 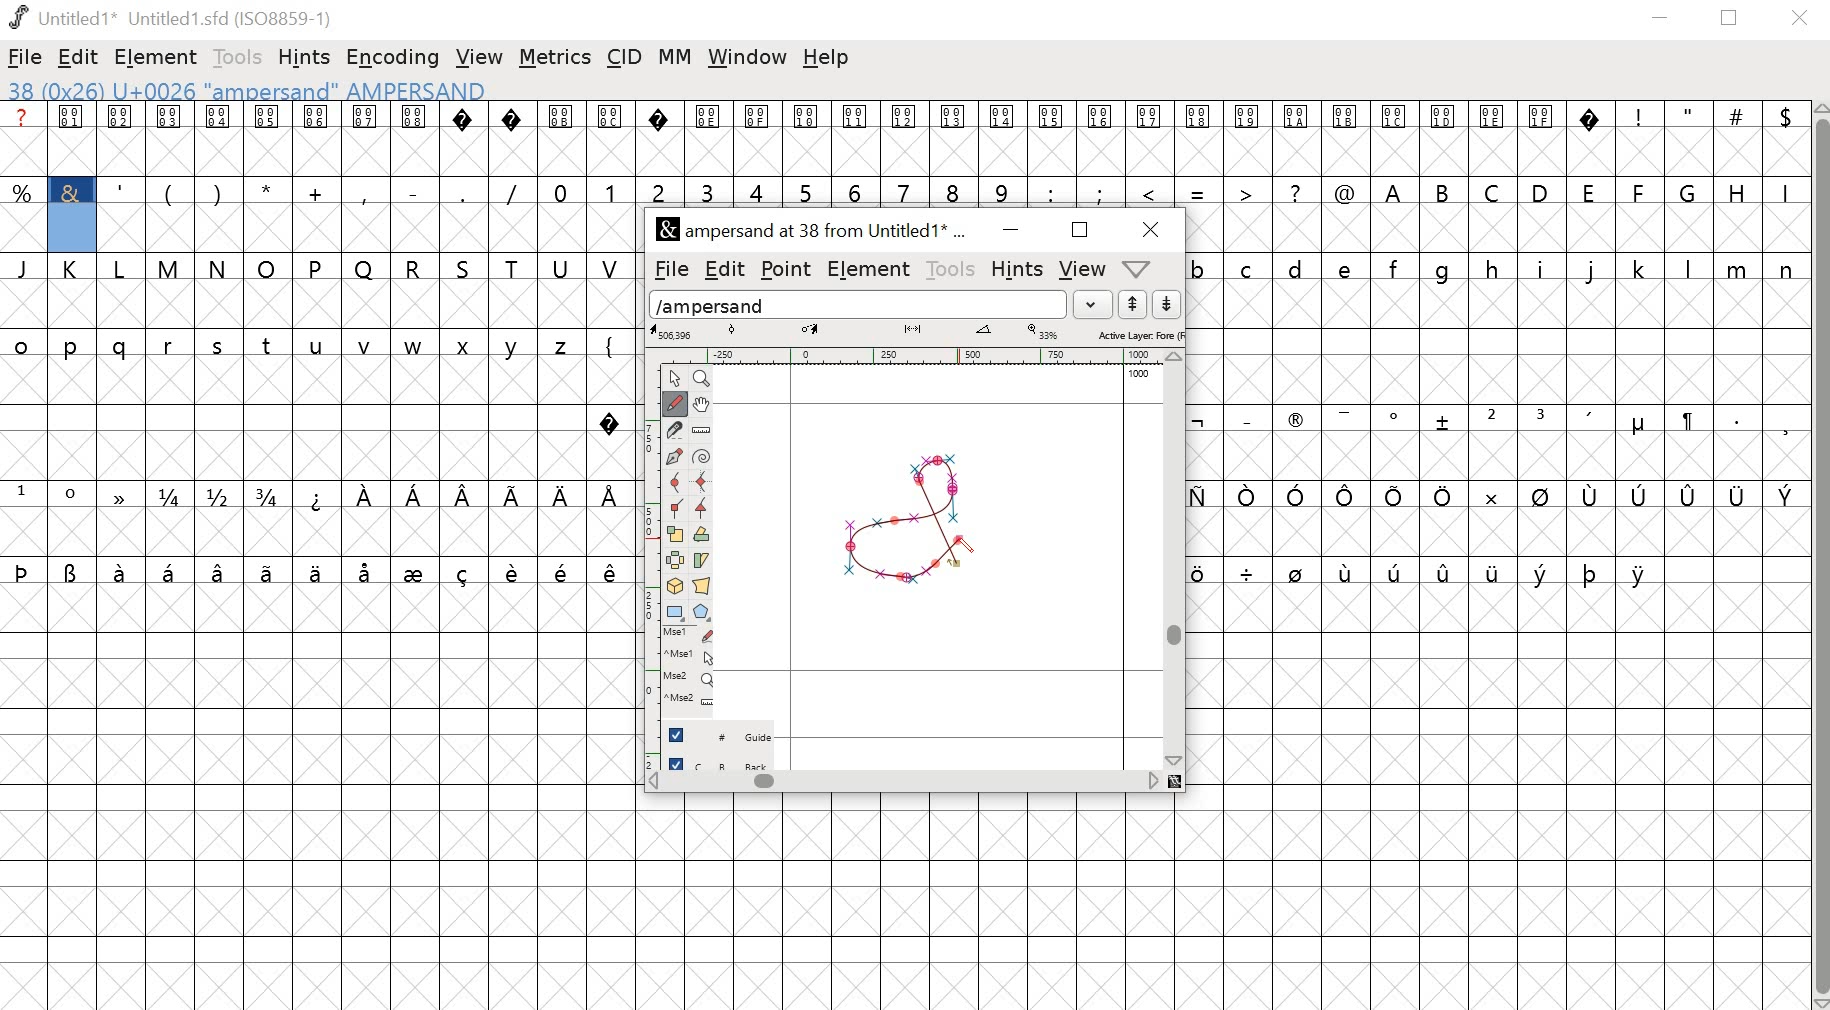 I want to click on drag out its control points , so click(x=674, y=458).